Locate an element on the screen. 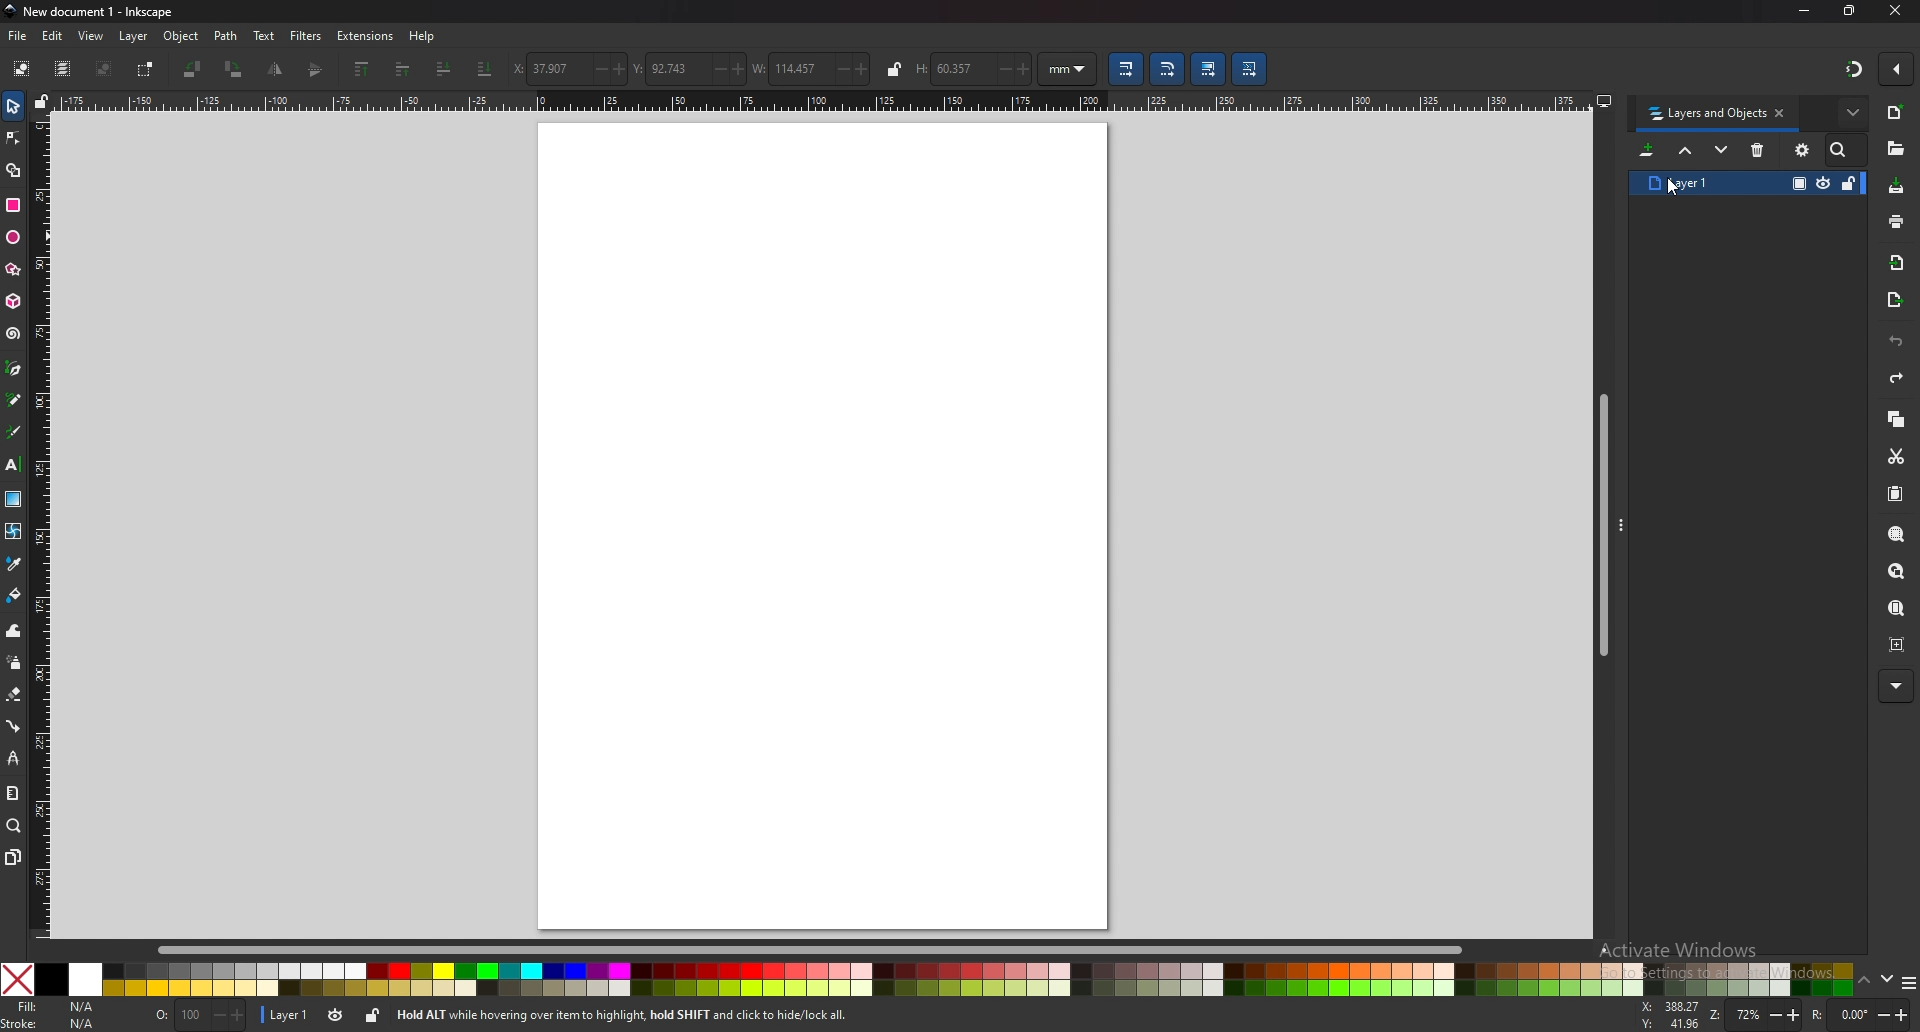 The height and width of the screenshot is (1032, 1920). new is located at coordinates (1896, 112).